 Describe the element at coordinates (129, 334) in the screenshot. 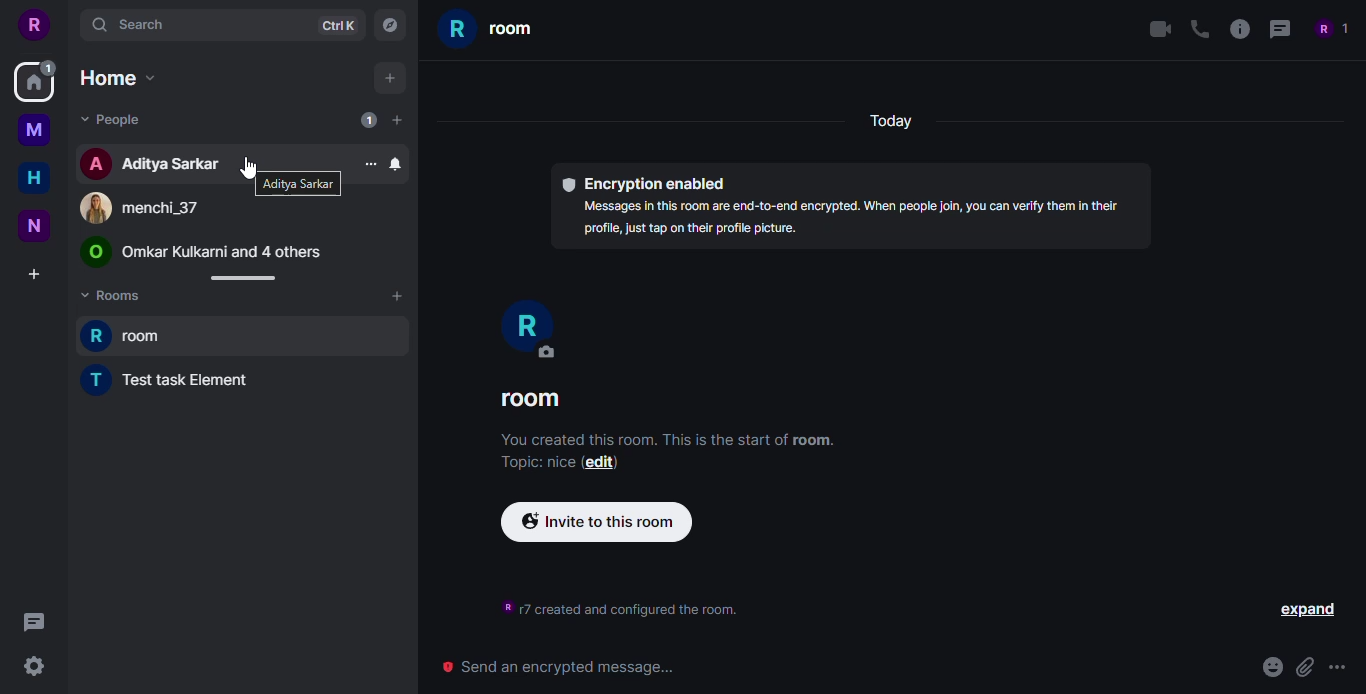

I see `room` at that location.